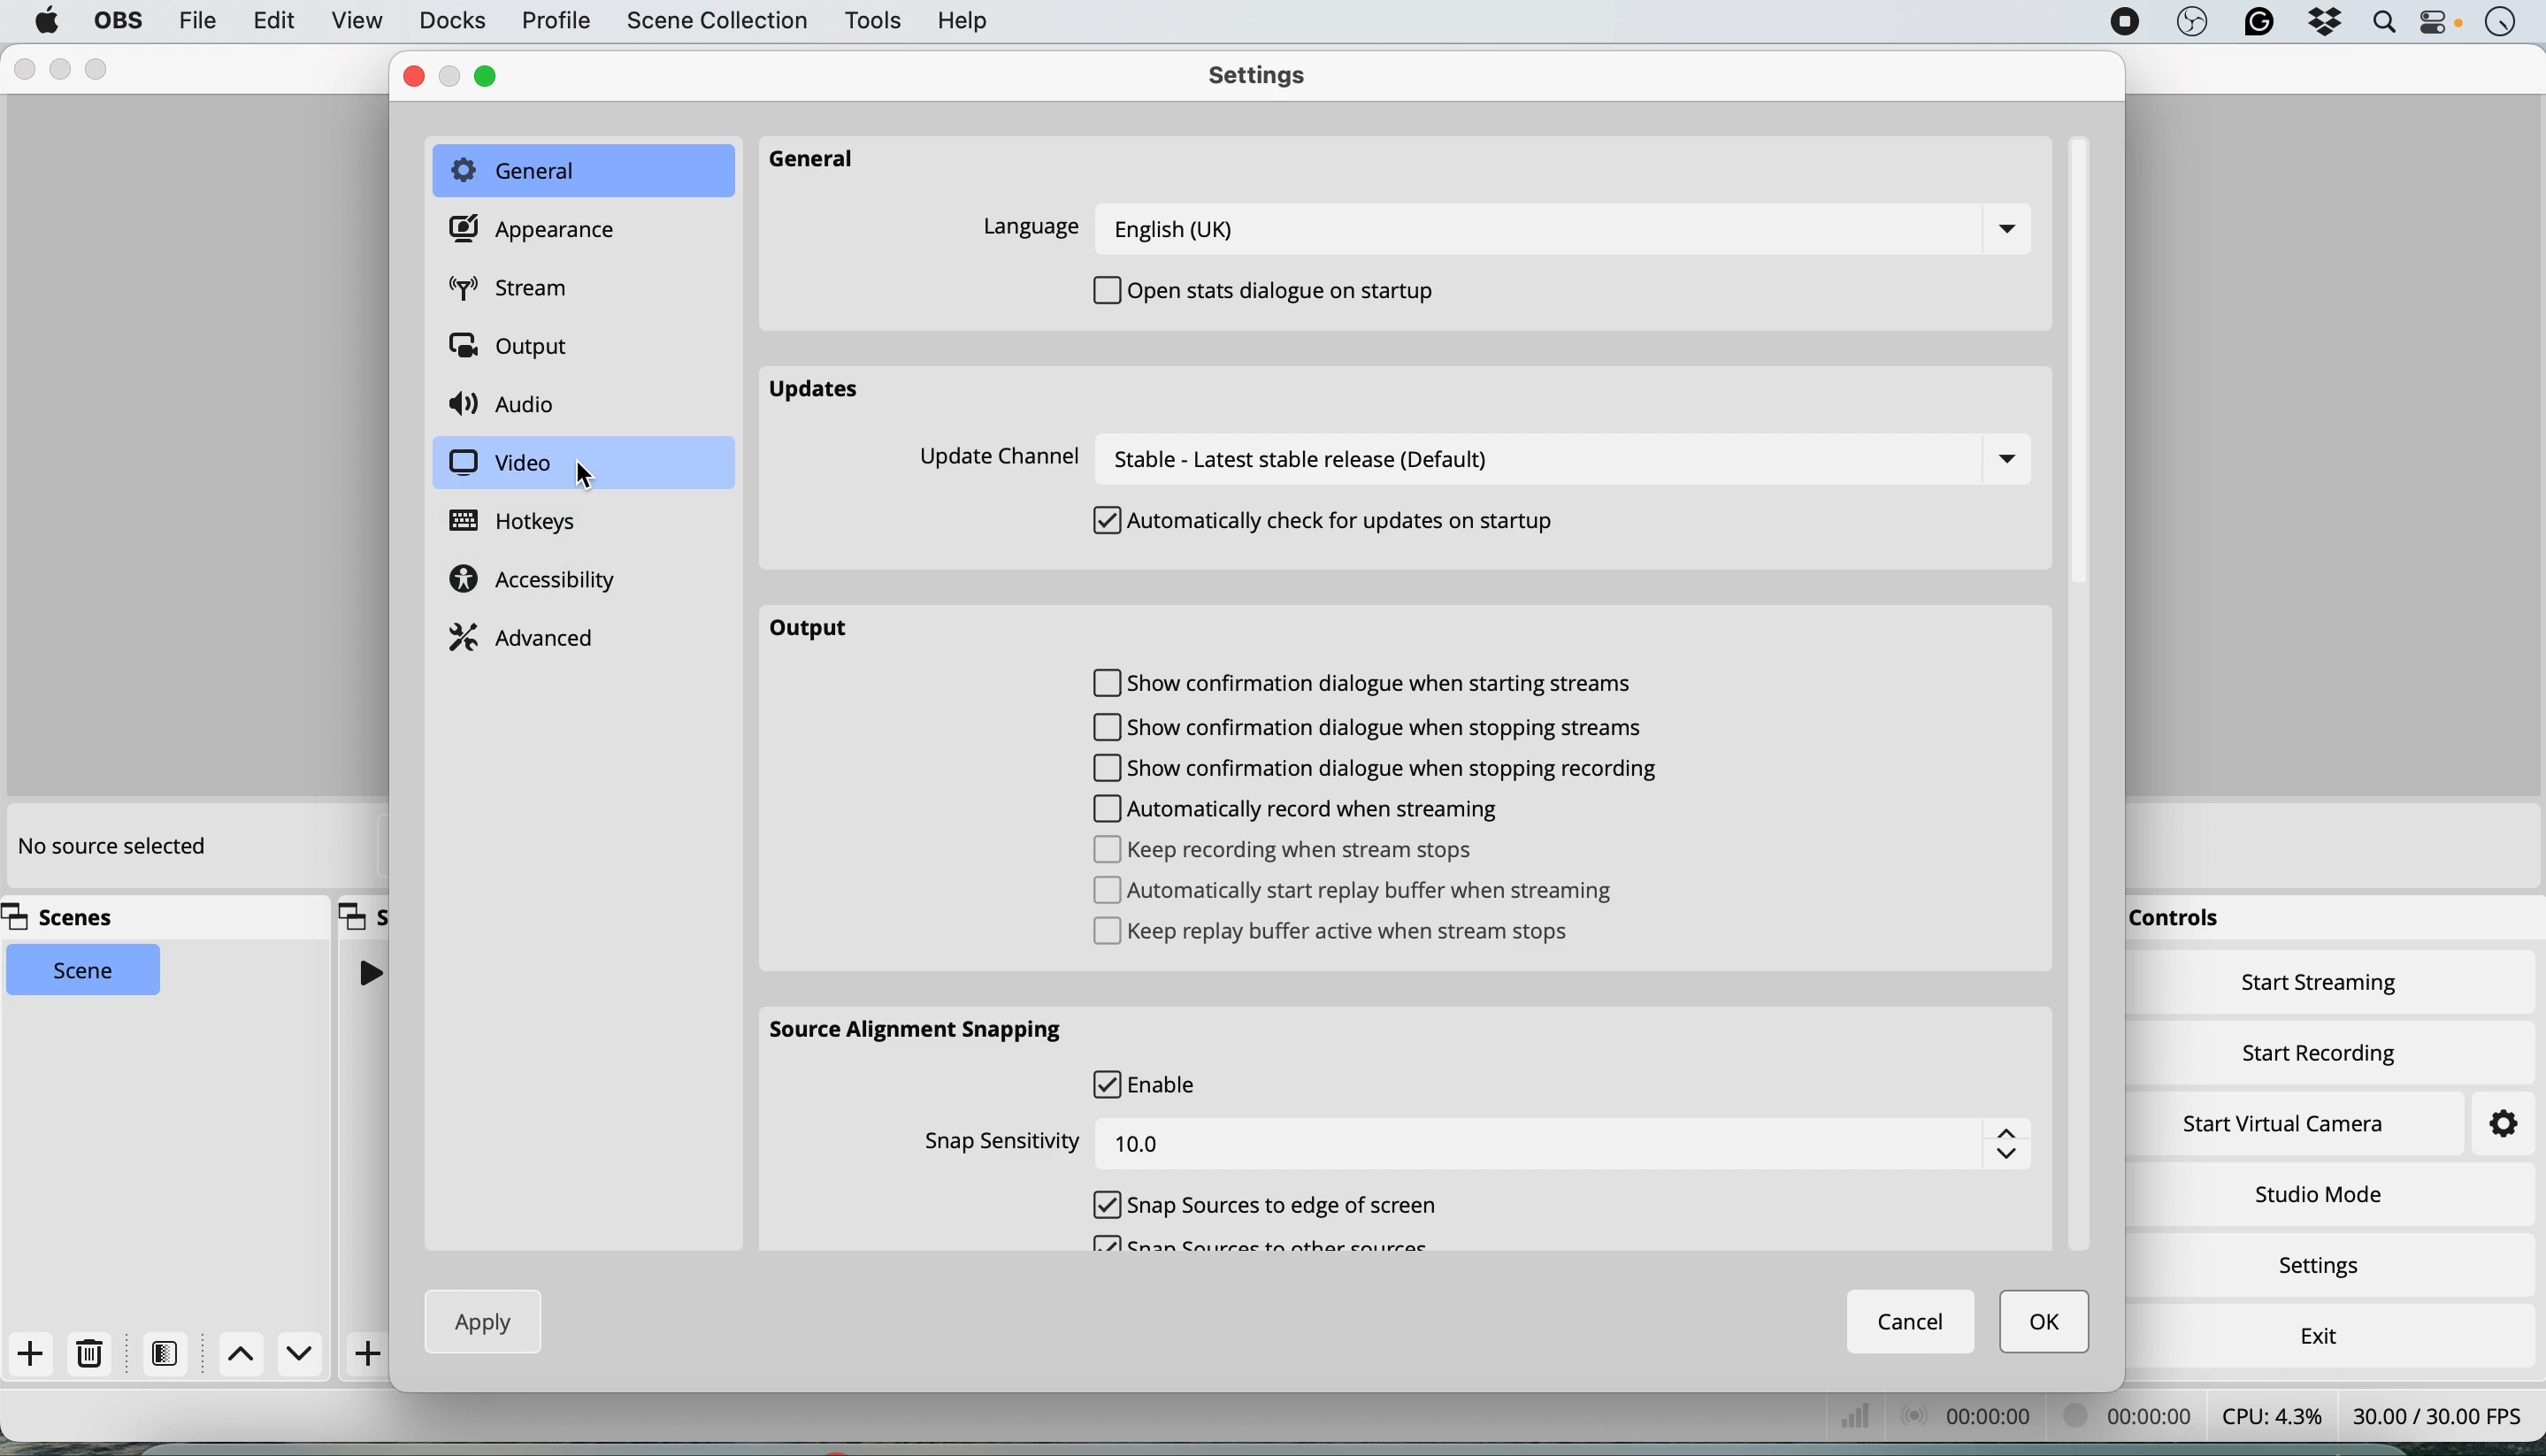  What do you see at coordinates (1269, 1204) in the screenshot?
I see `snap source to edge of screen` at bounding box center [1269, 1204].